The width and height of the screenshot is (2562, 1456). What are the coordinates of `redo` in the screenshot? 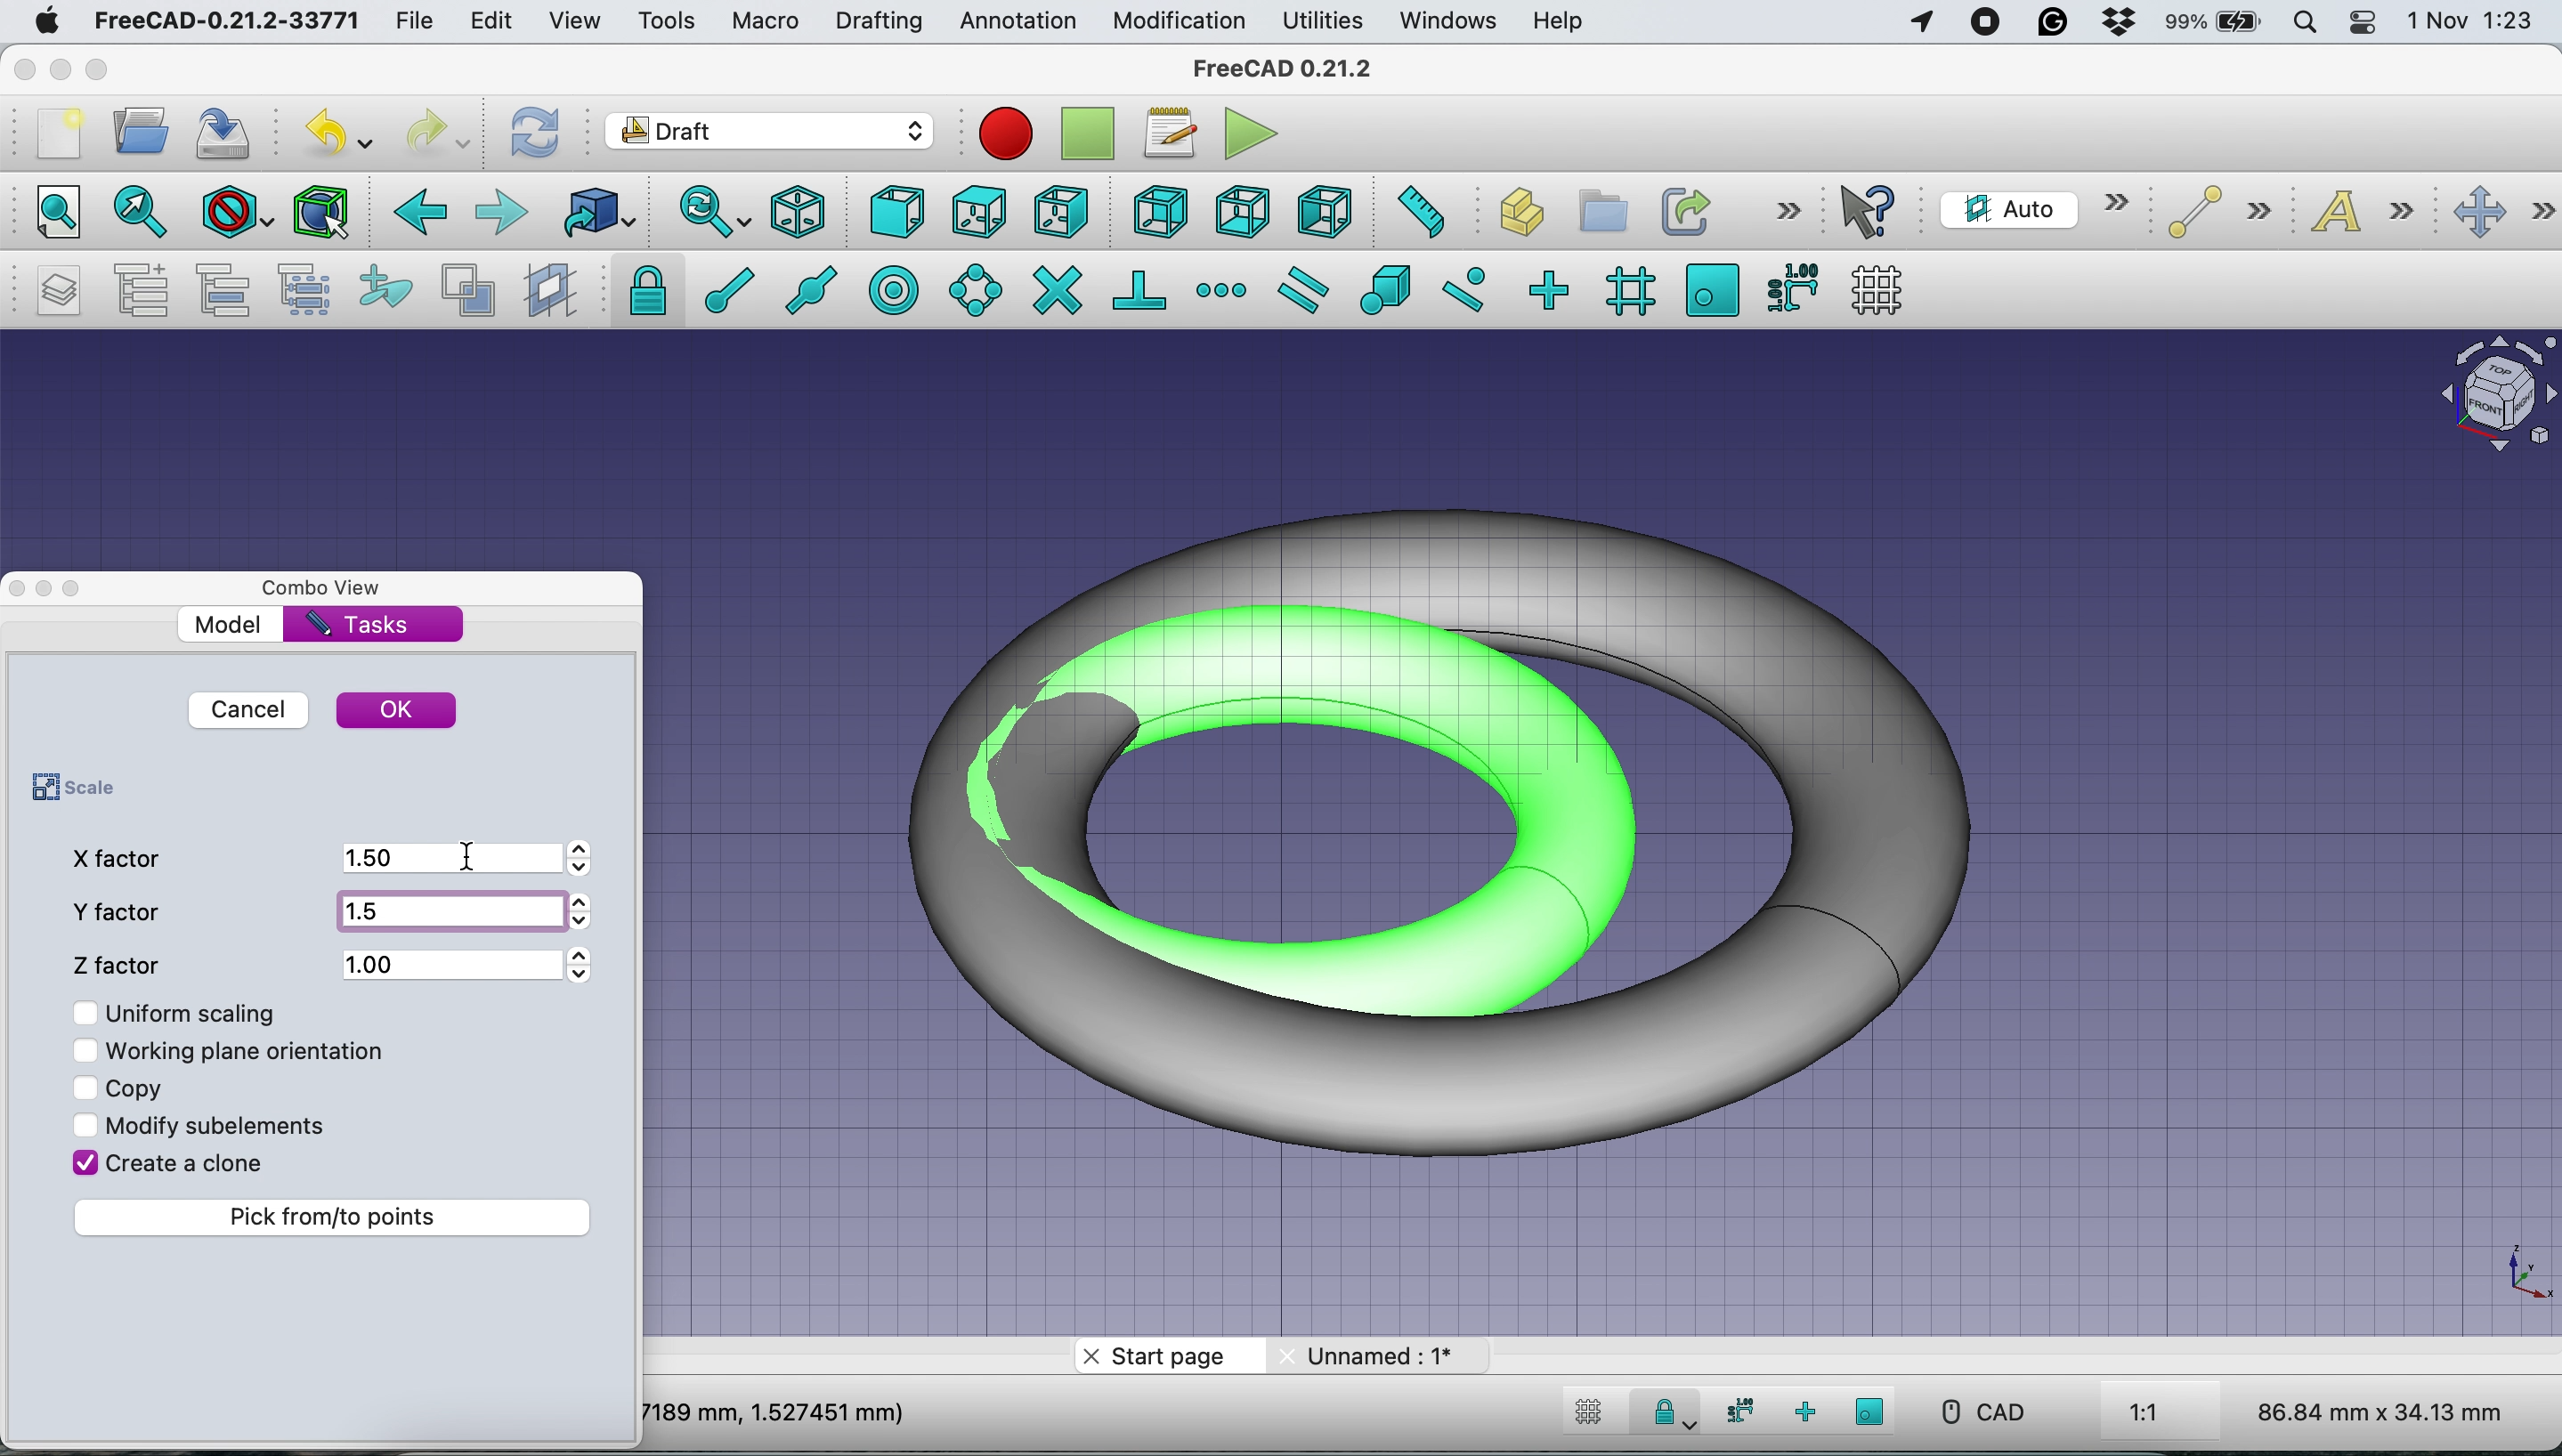 It's located at (436, 134).